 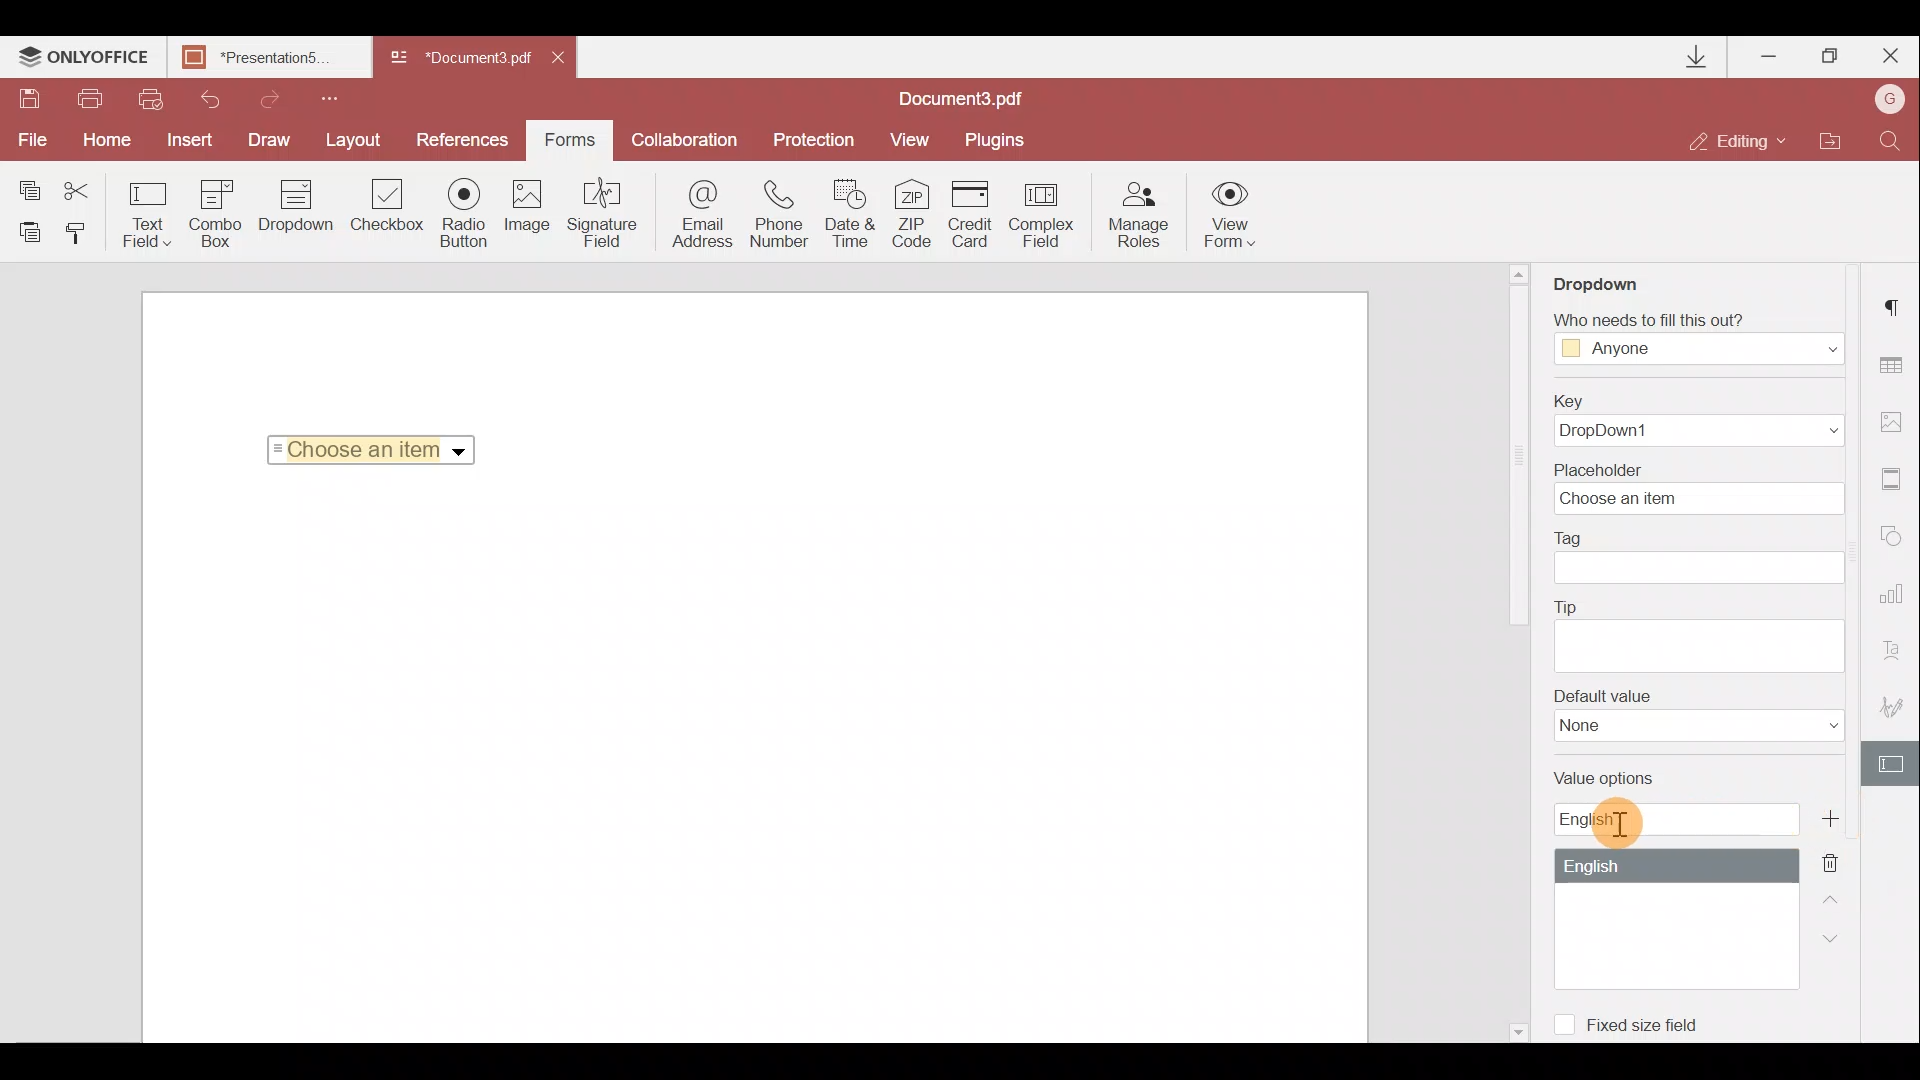 I want to click on Document3.pdf, so click(x=985, y=98).